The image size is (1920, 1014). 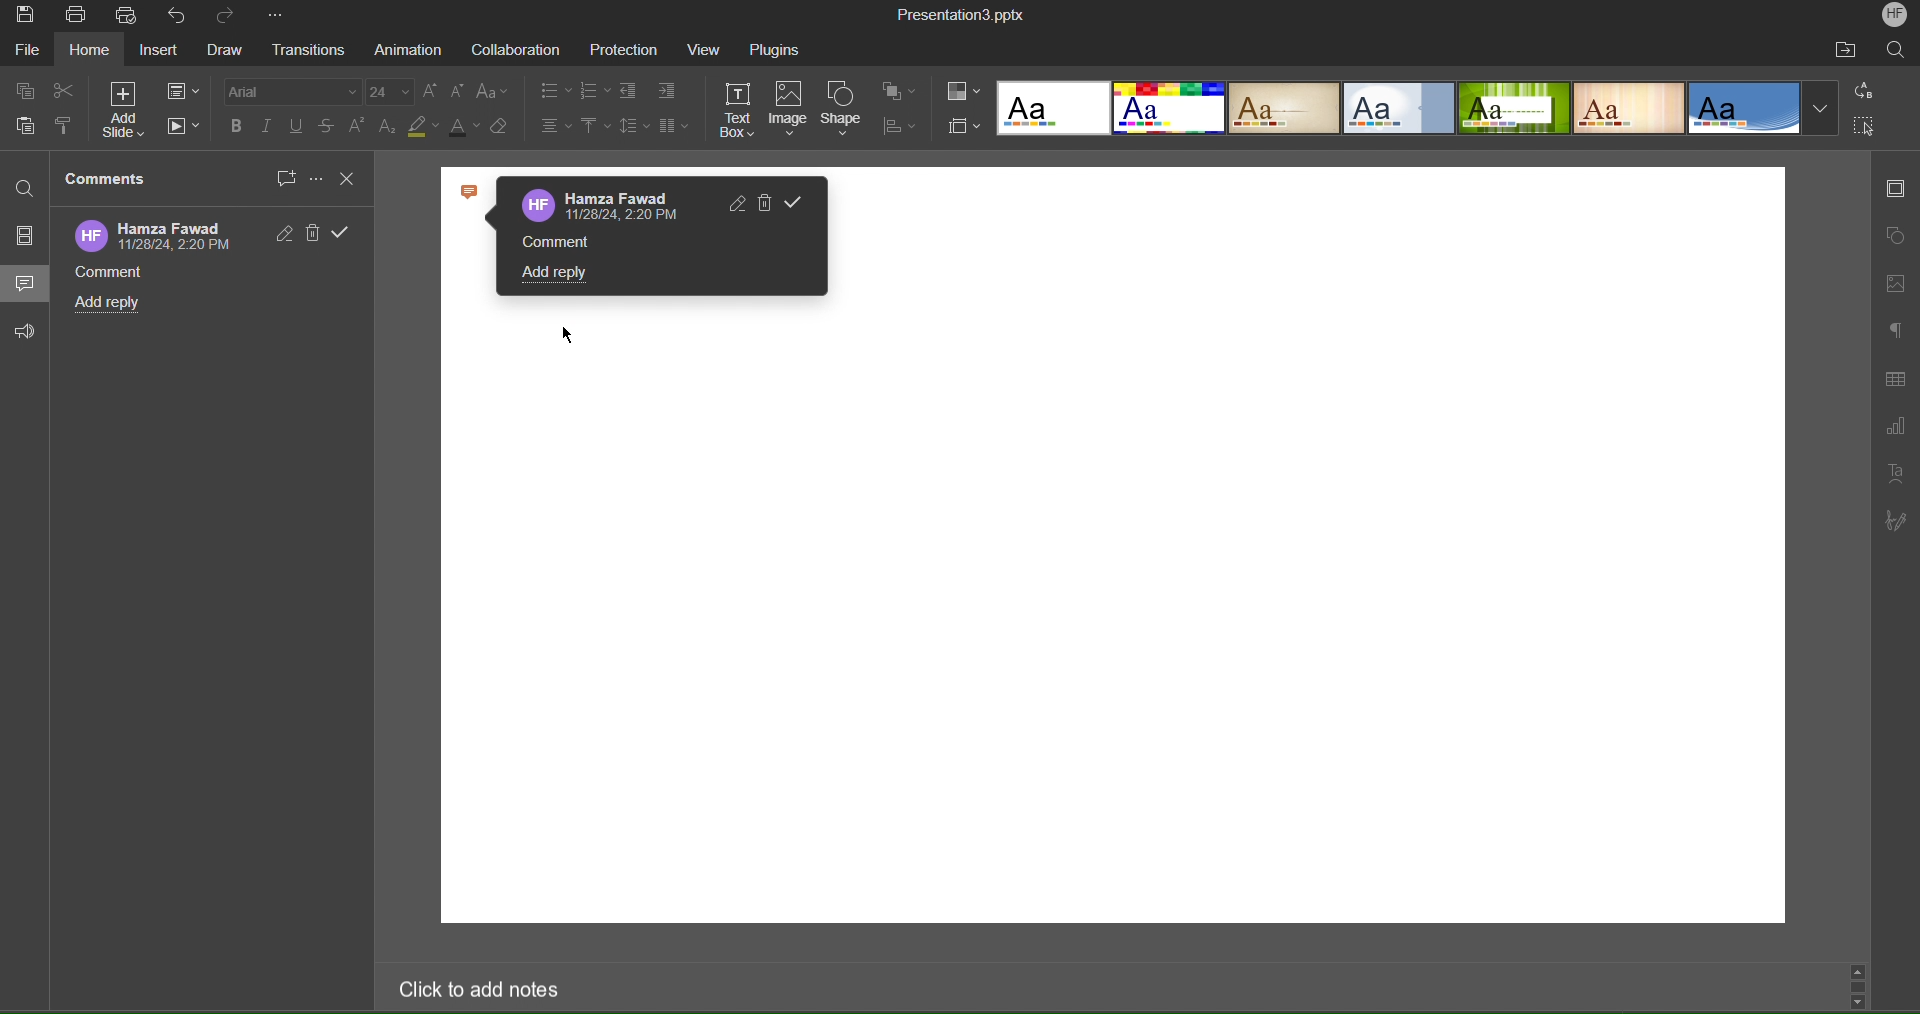 I want to click on Insert Image, so click(x=1896, y=286).